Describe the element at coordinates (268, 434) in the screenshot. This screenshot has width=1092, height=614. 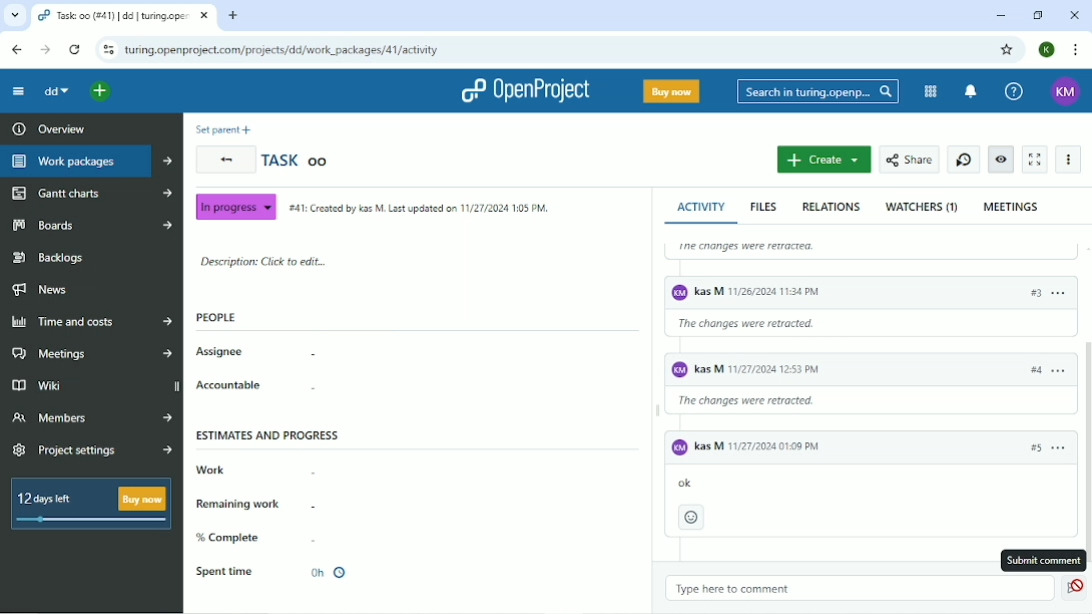
I see `Estimates and progress` at that location.